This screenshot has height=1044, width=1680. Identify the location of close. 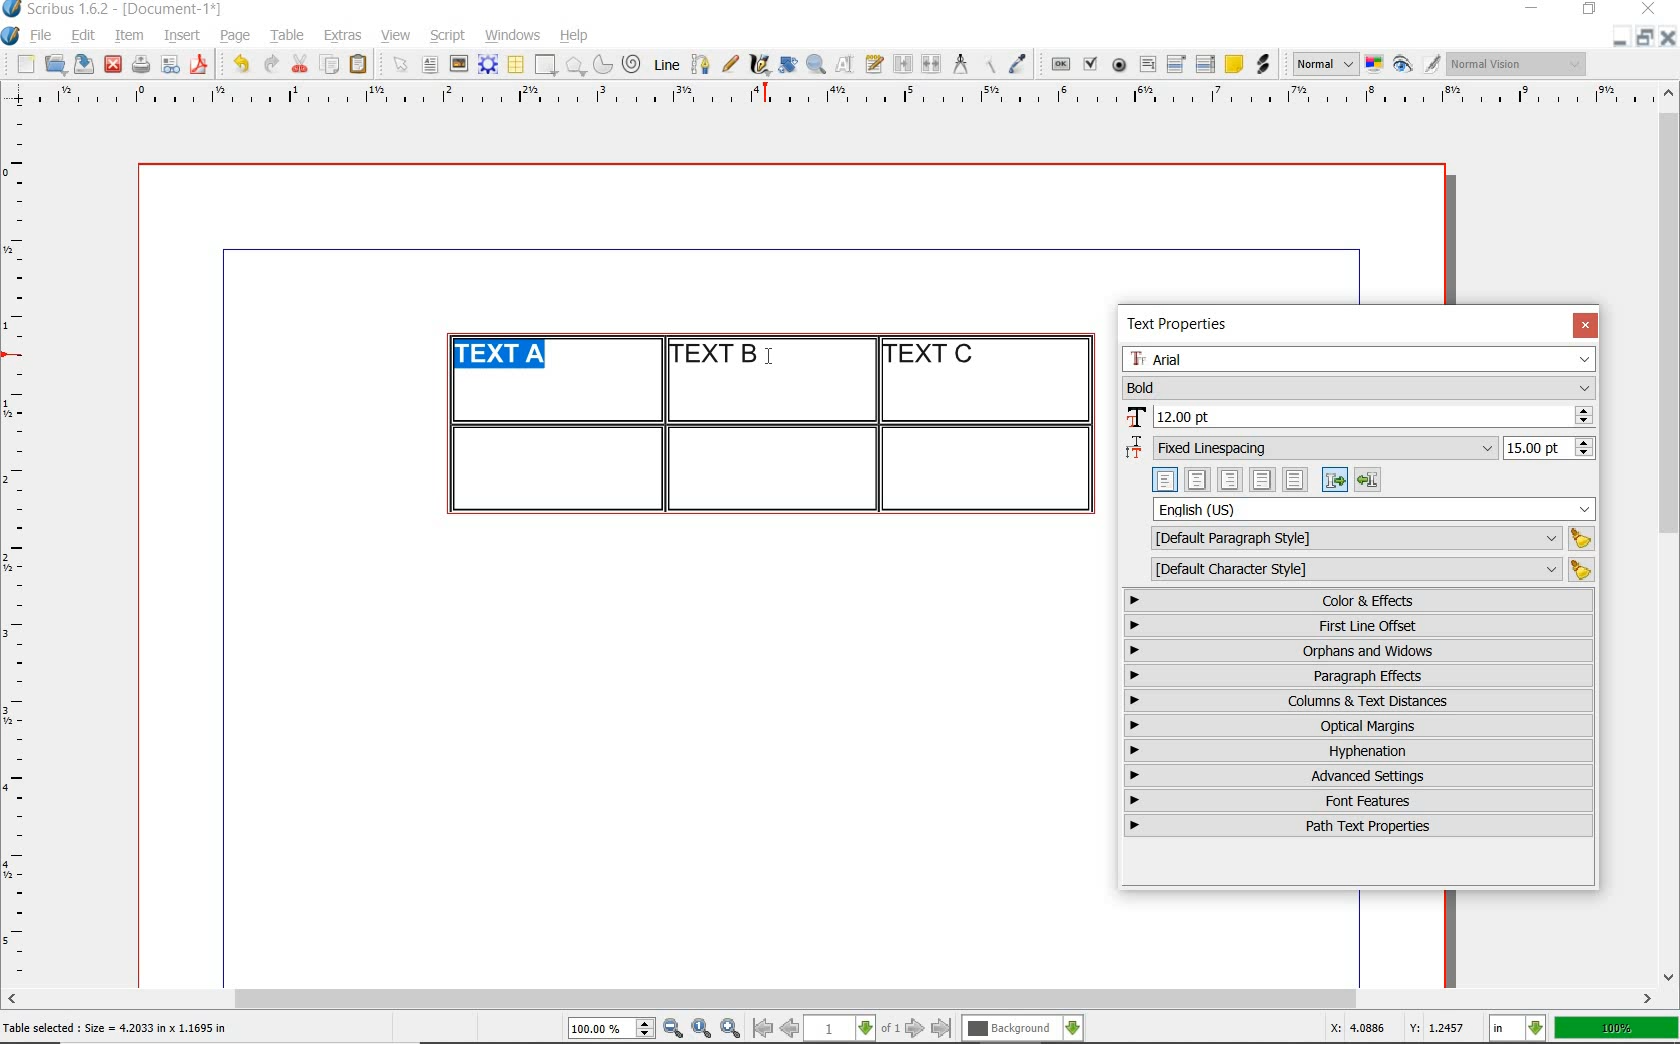
(1668, 37).